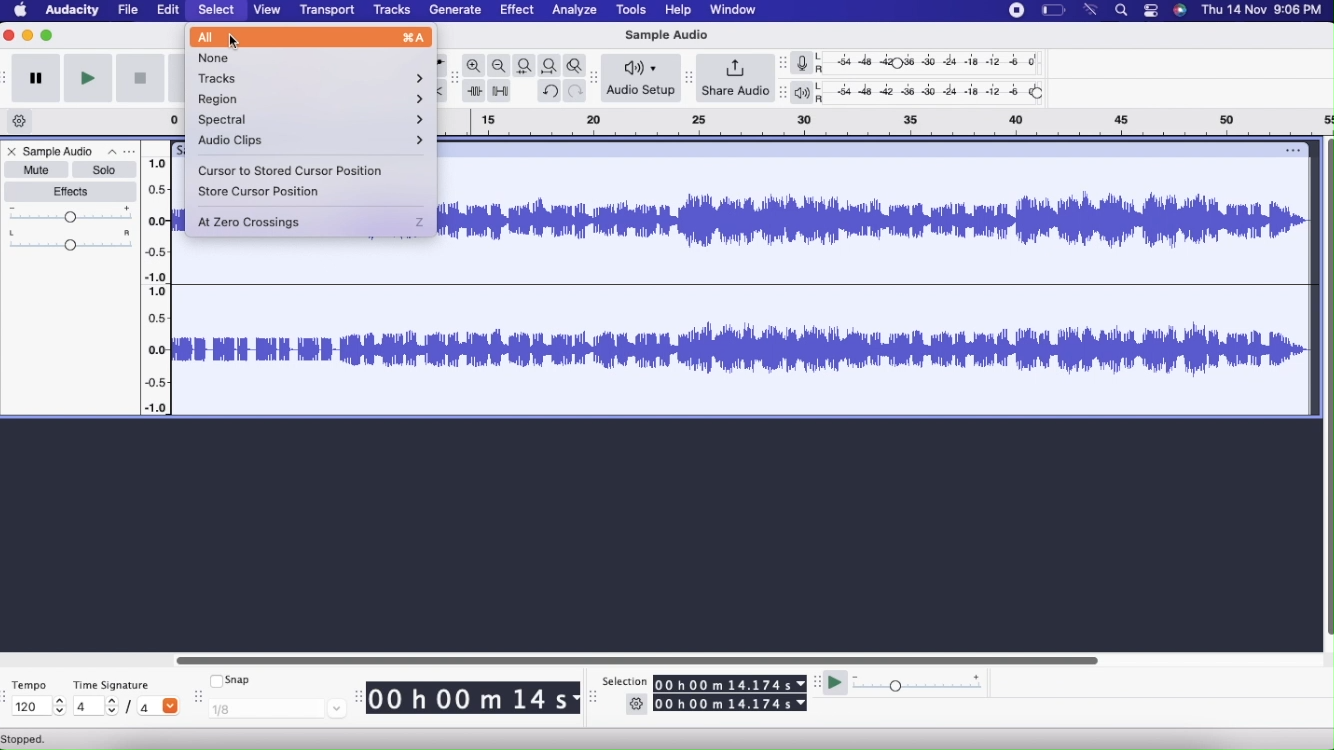  What do you see at coordinates (313, 100) in the screenshot?
I see `Region` at bounding box center [313, 100].